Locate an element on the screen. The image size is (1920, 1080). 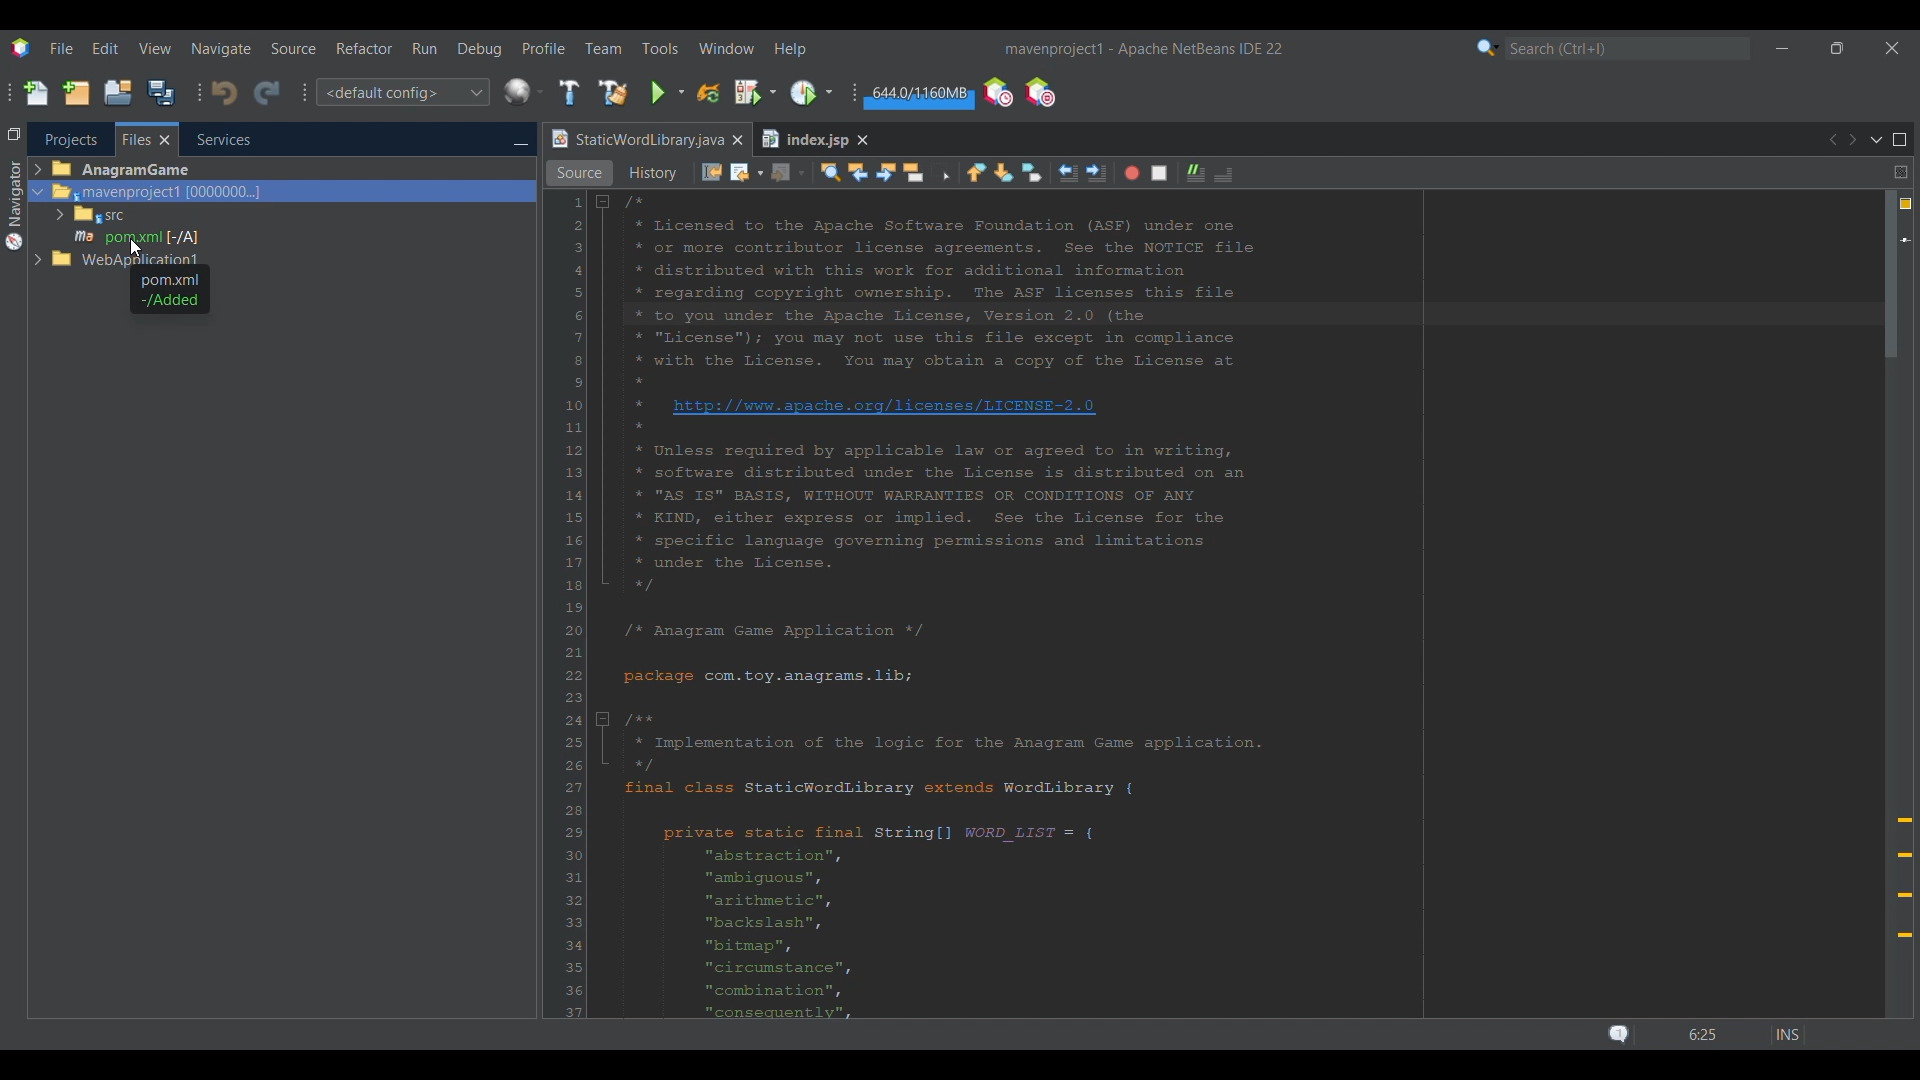
Expand is located at coordinates (59, 215).